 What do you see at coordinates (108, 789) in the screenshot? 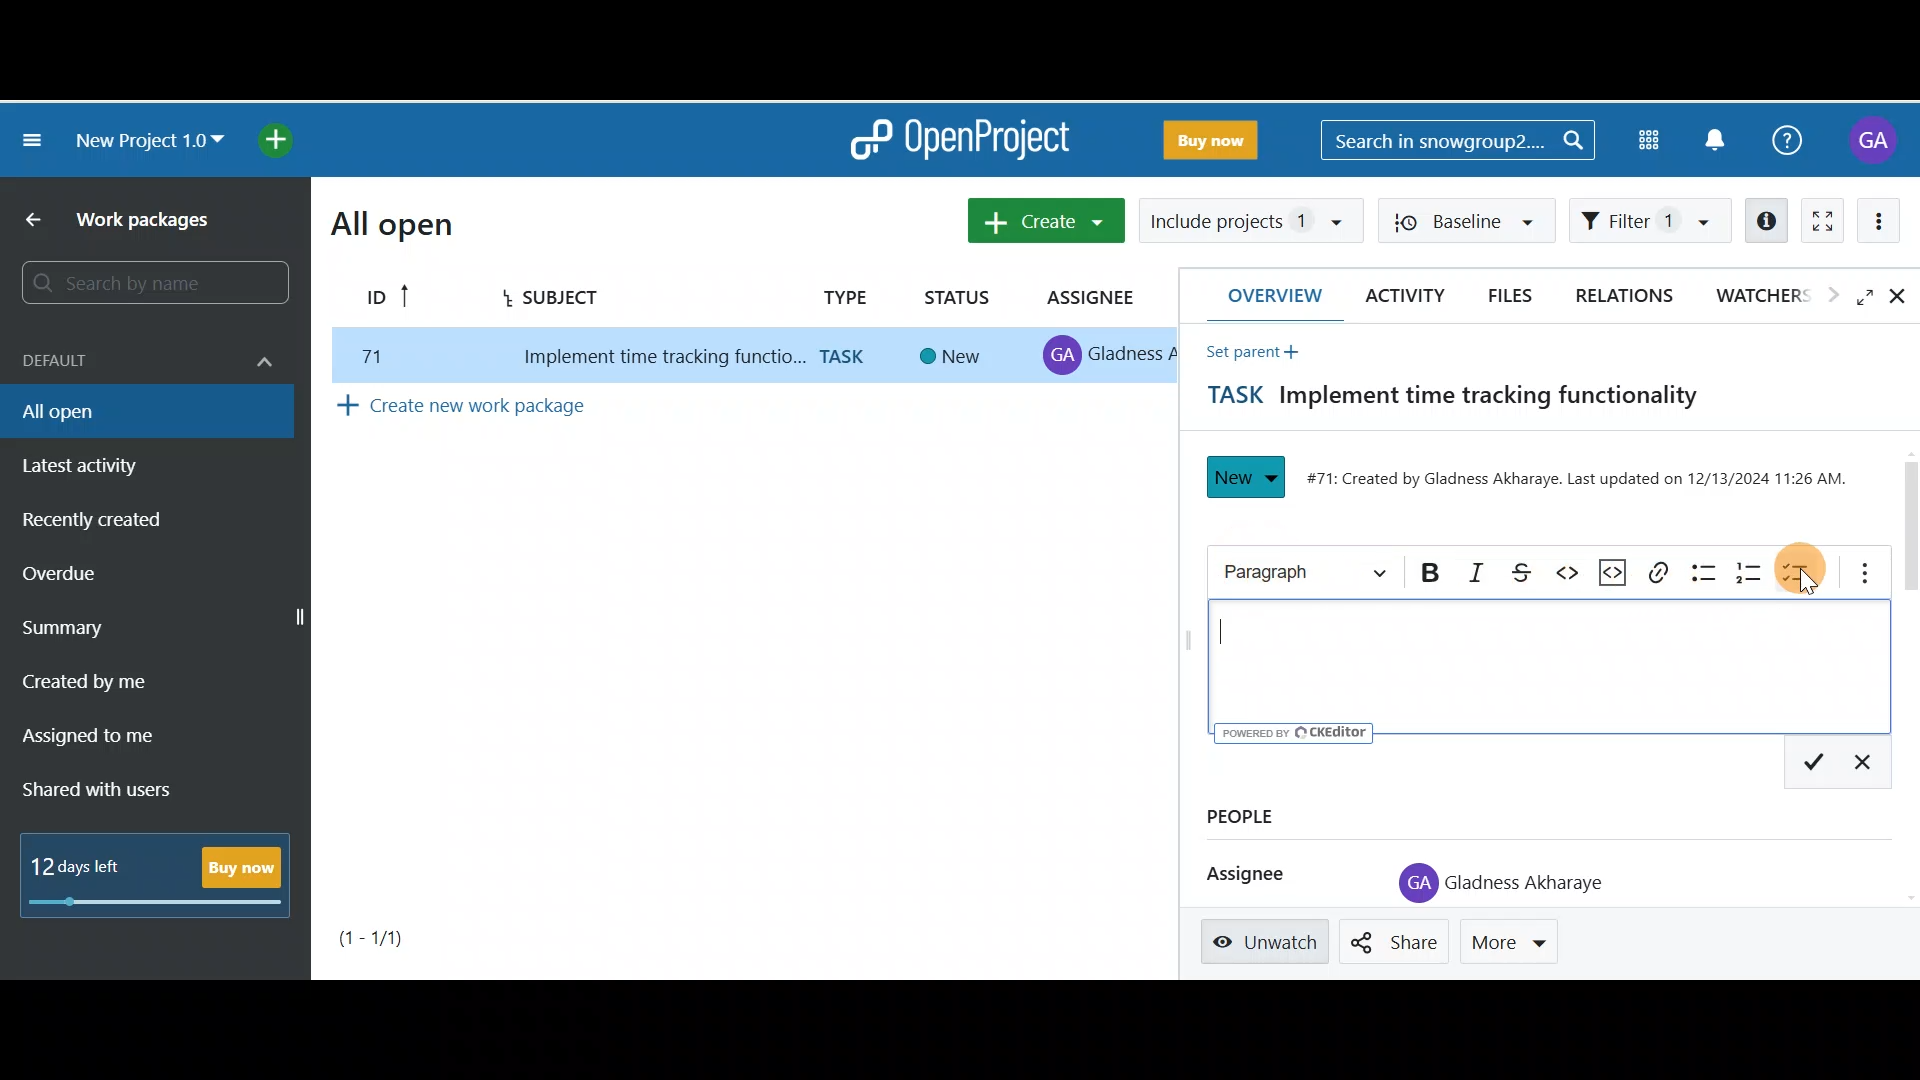
I see `Shared with users` at bounding box center [108, 789].